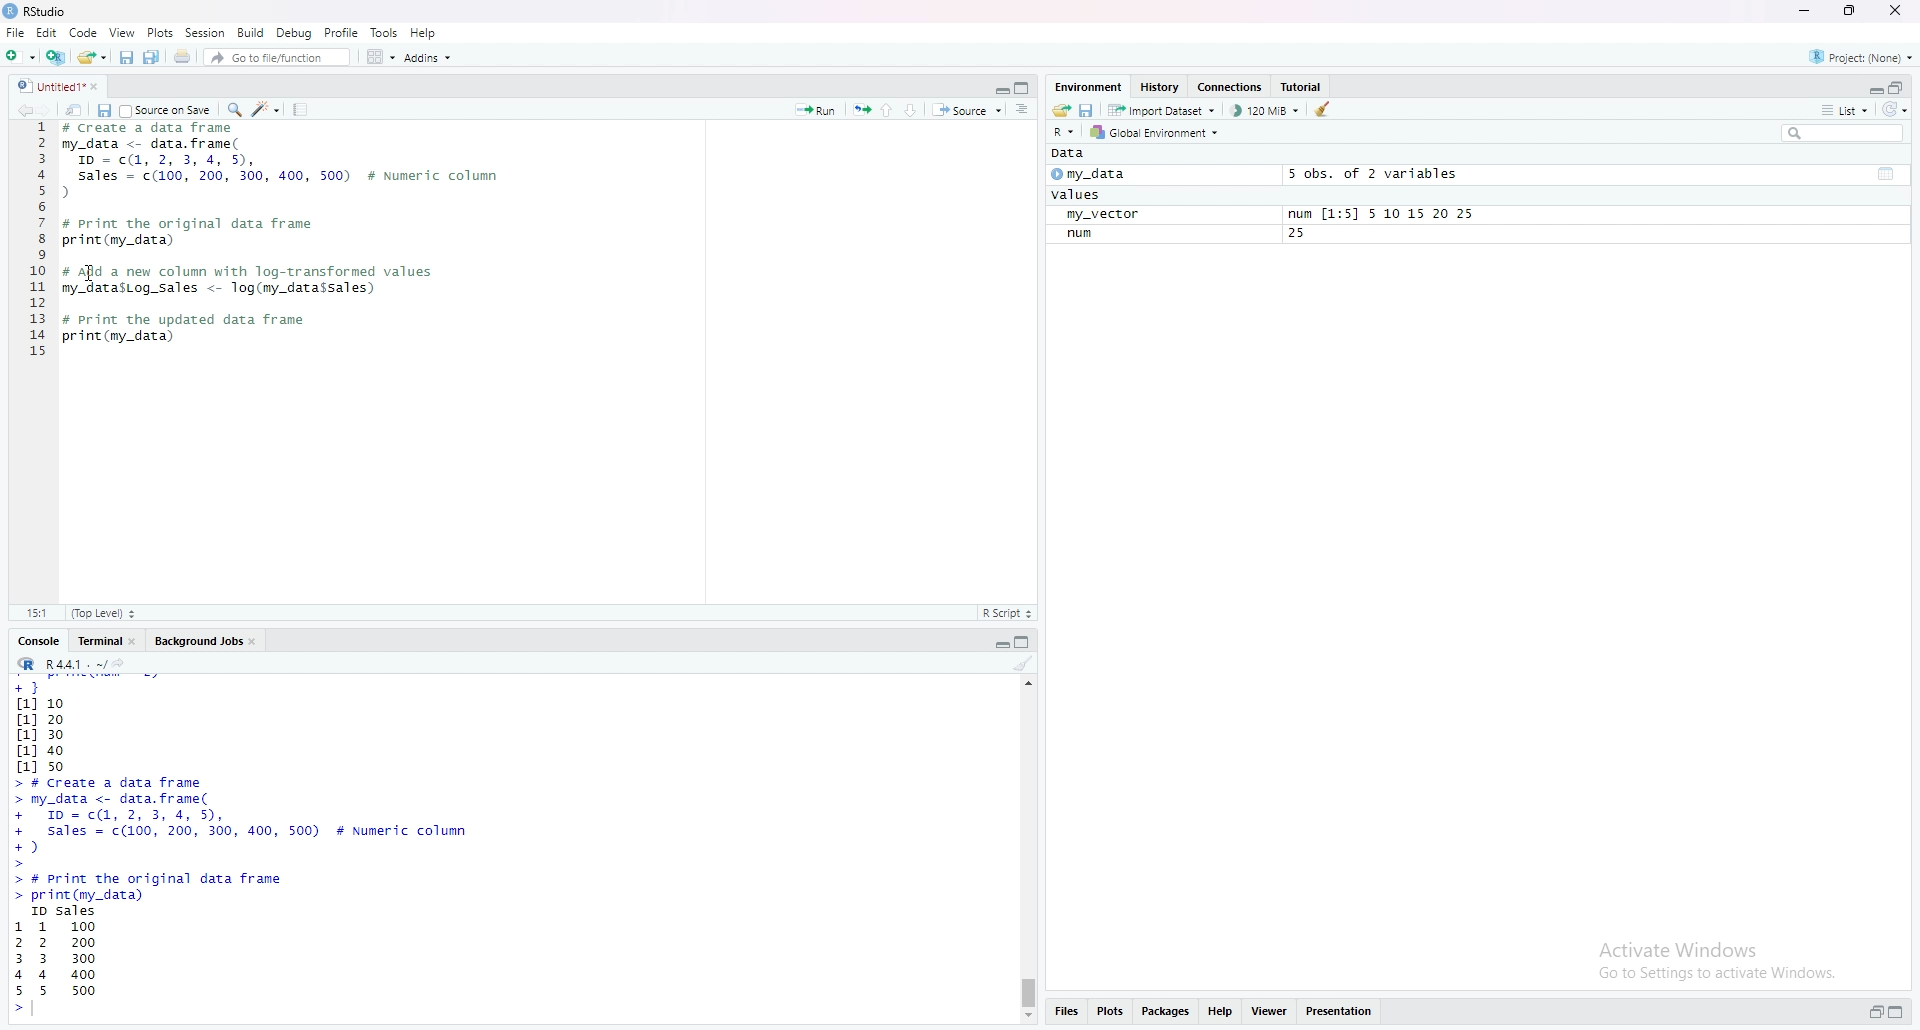 This screenshot has height=1030, width=1920. What do you see at coordinates (383, 31) in the screenshot?
I see `Tools` at bounding box center [383, 31].